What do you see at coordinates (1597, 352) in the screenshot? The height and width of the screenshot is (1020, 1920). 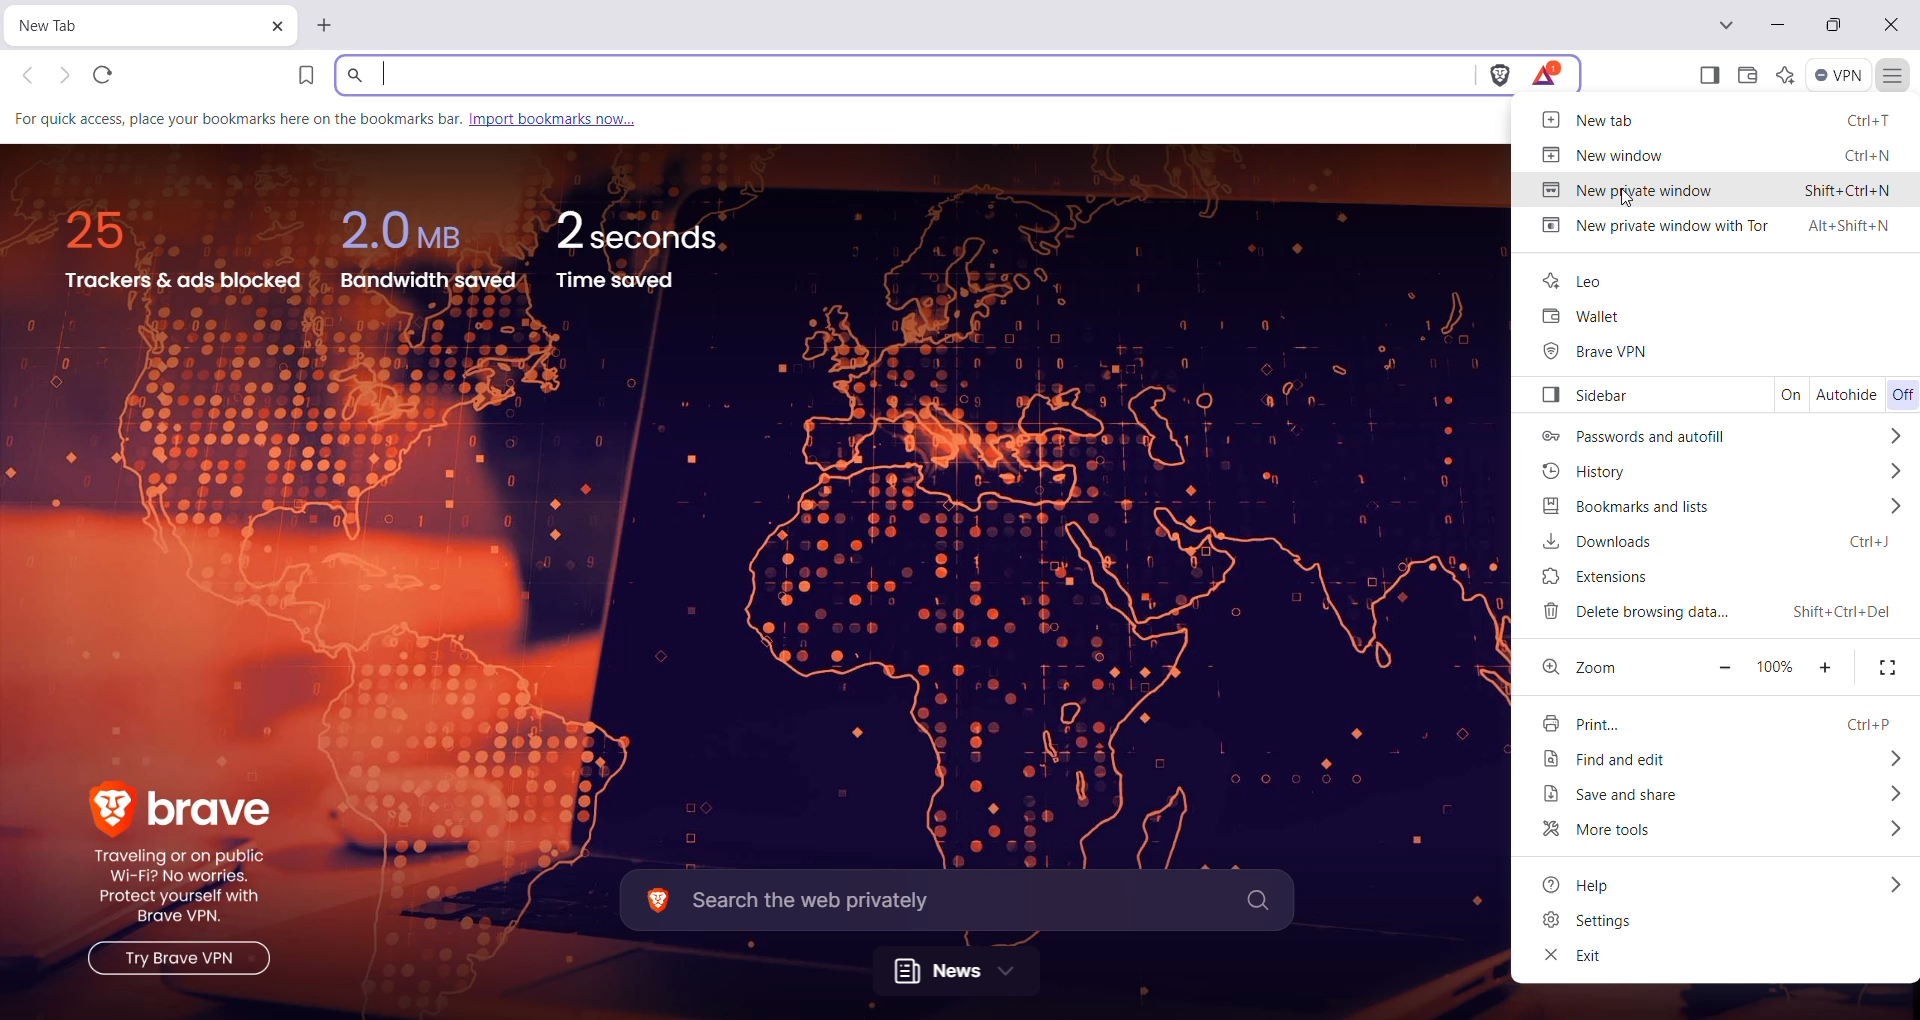 I see `Brave VPN` at bounding box center [1597, 352].